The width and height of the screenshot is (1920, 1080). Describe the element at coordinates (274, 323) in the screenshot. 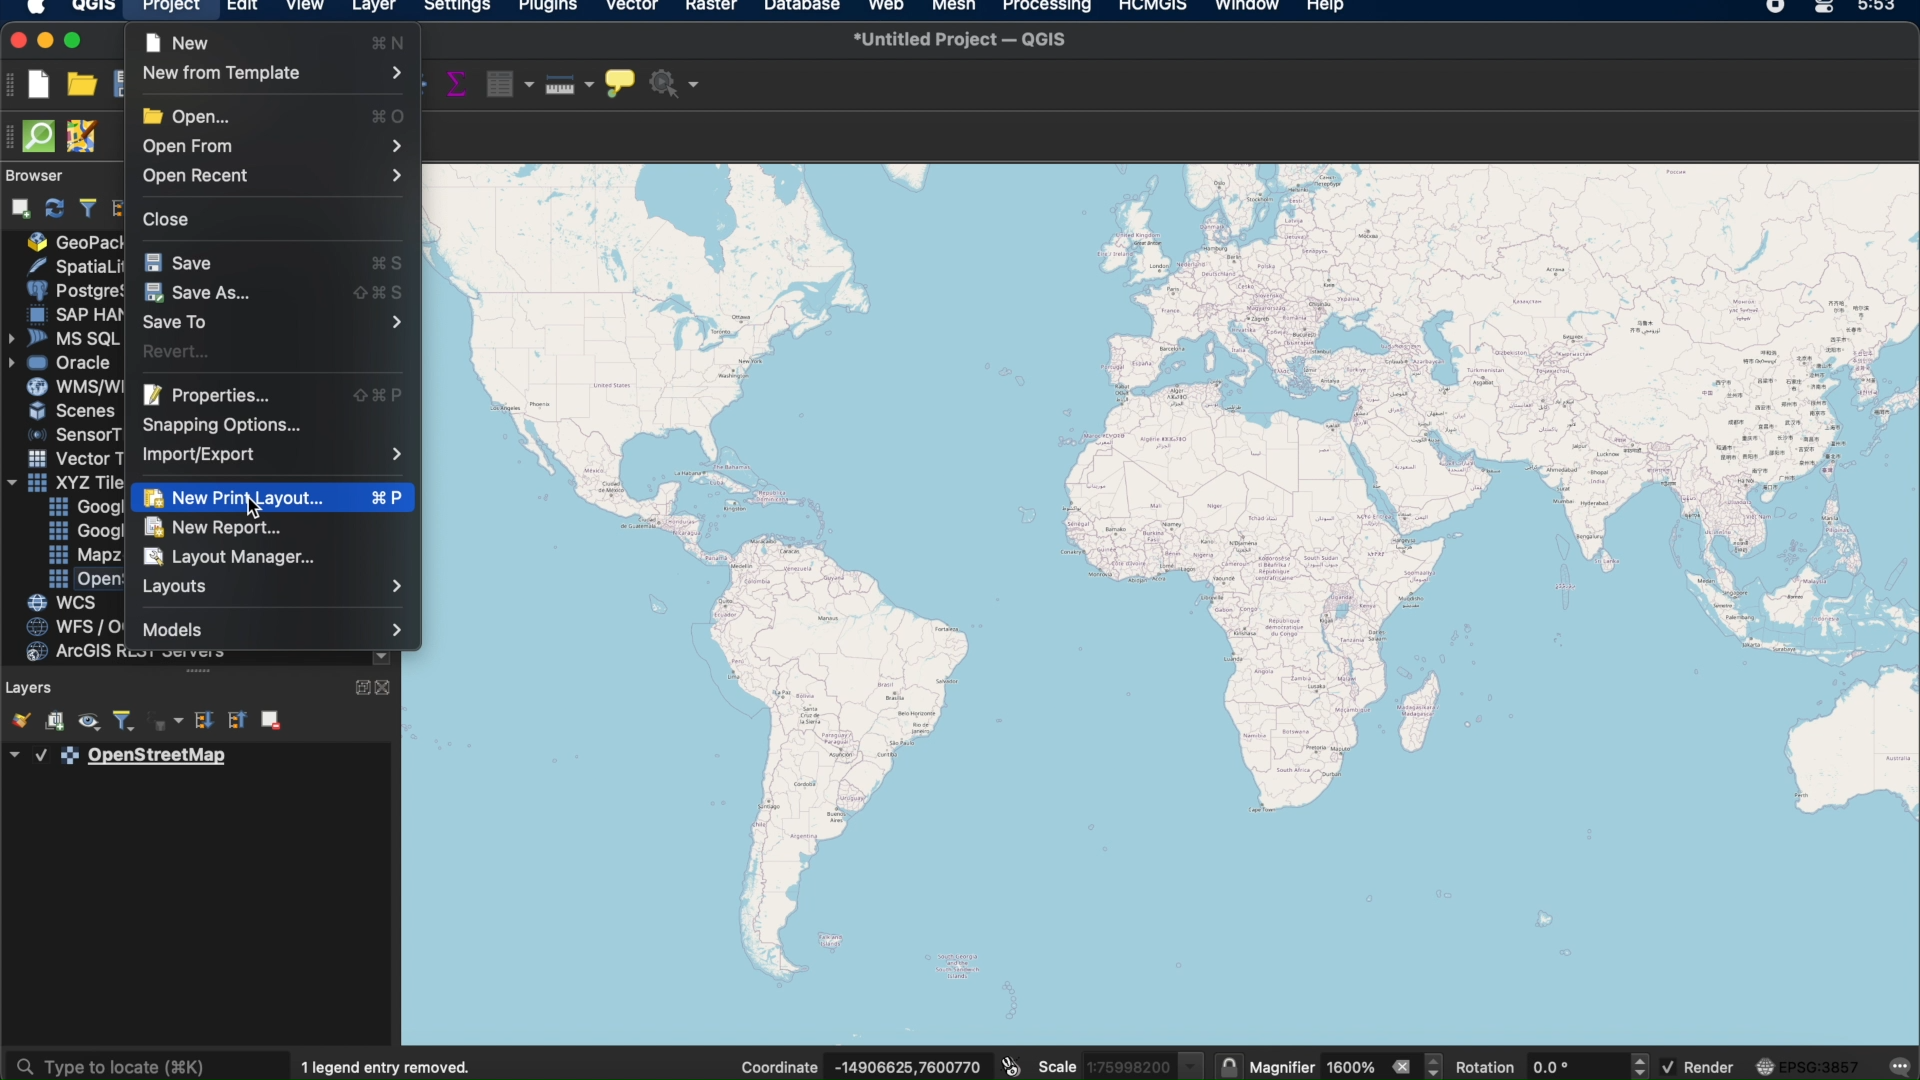

I see `Save To ` at that location.